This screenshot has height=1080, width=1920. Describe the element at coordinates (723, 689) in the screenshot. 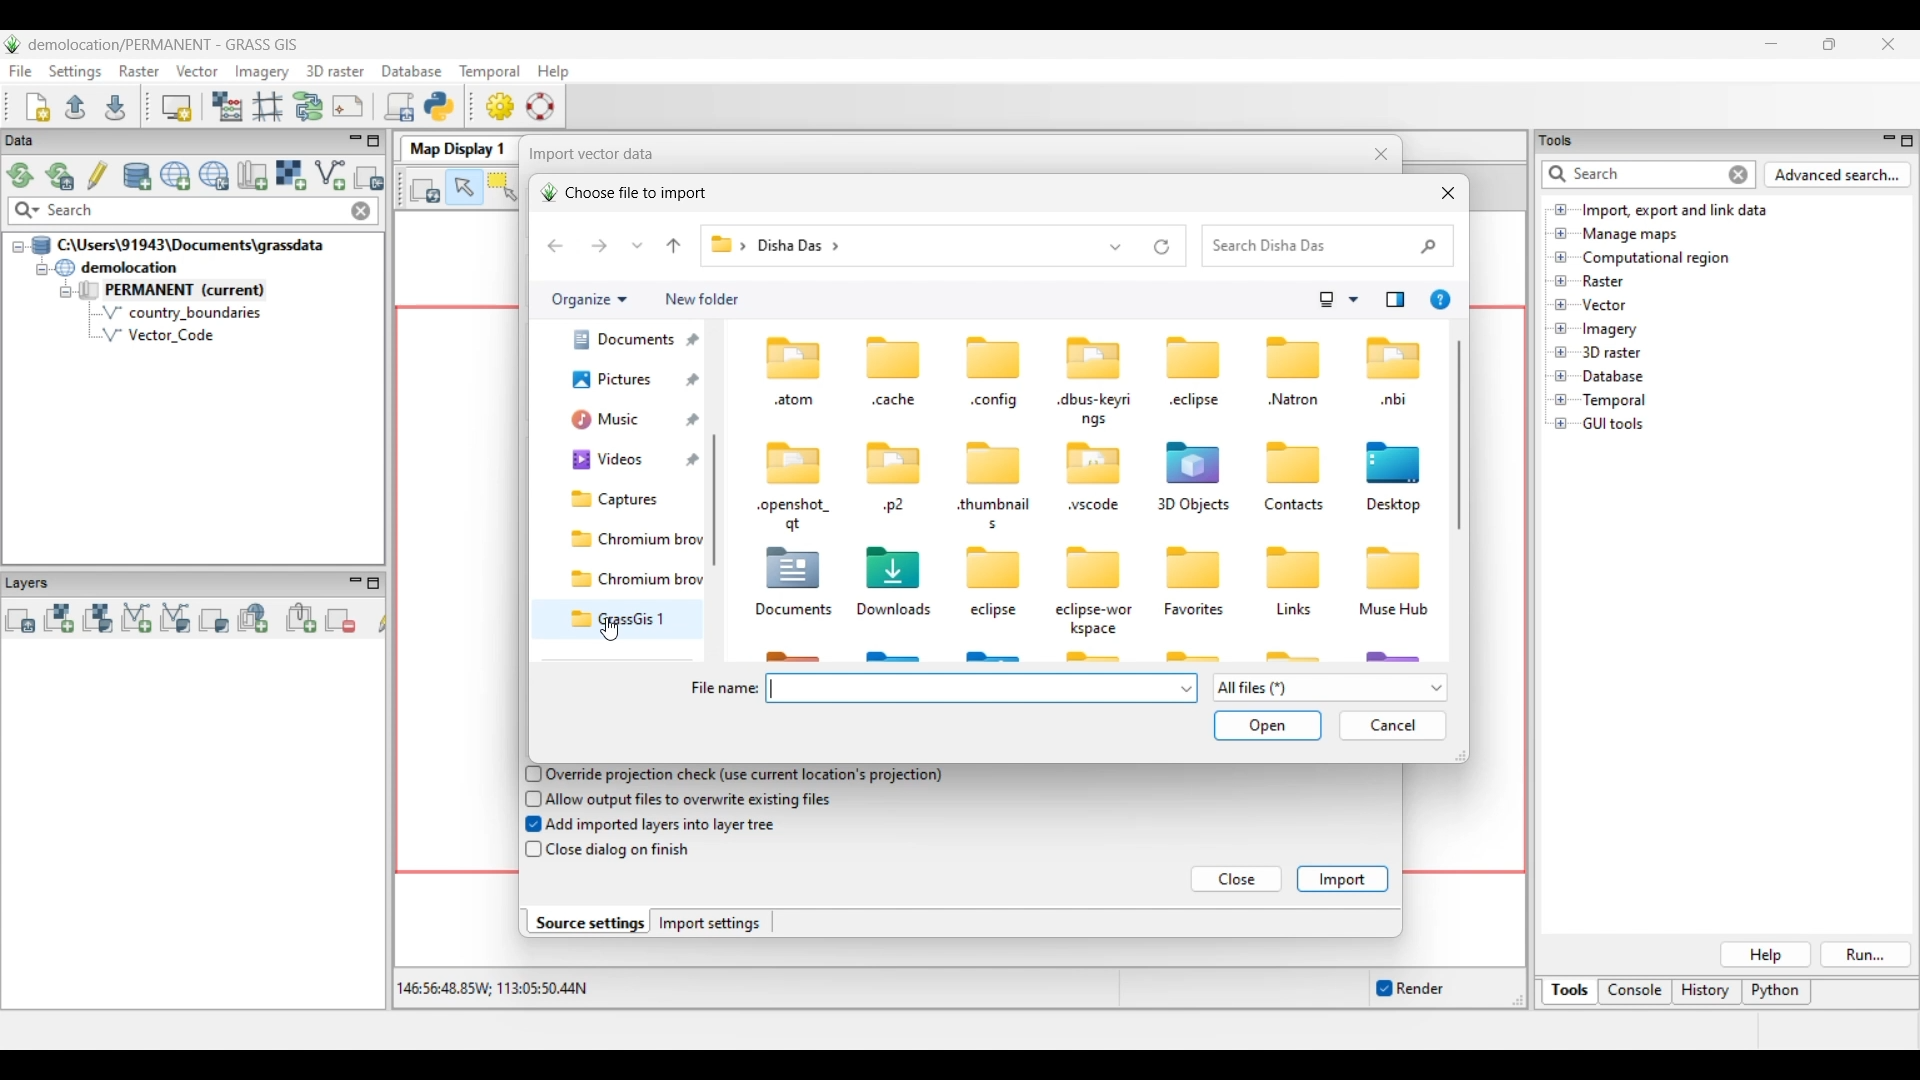

I see `File name:` at that location.